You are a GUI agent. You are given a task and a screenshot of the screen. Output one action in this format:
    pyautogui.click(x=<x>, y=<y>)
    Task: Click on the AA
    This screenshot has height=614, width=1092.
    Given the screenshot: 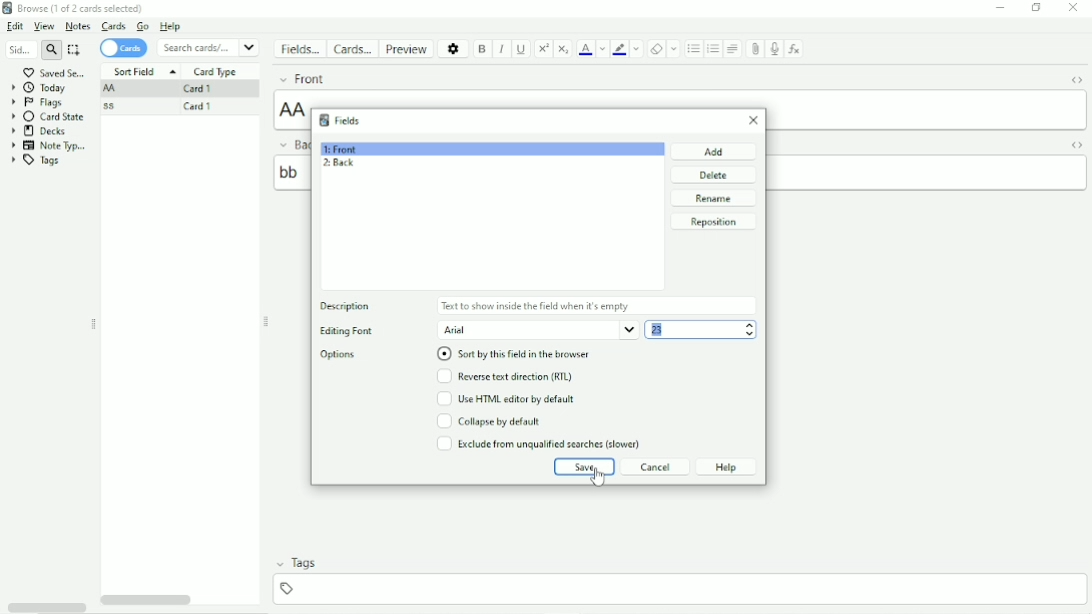 What is the action you would take?
    pyautogui.click(x=926, y=109)
    